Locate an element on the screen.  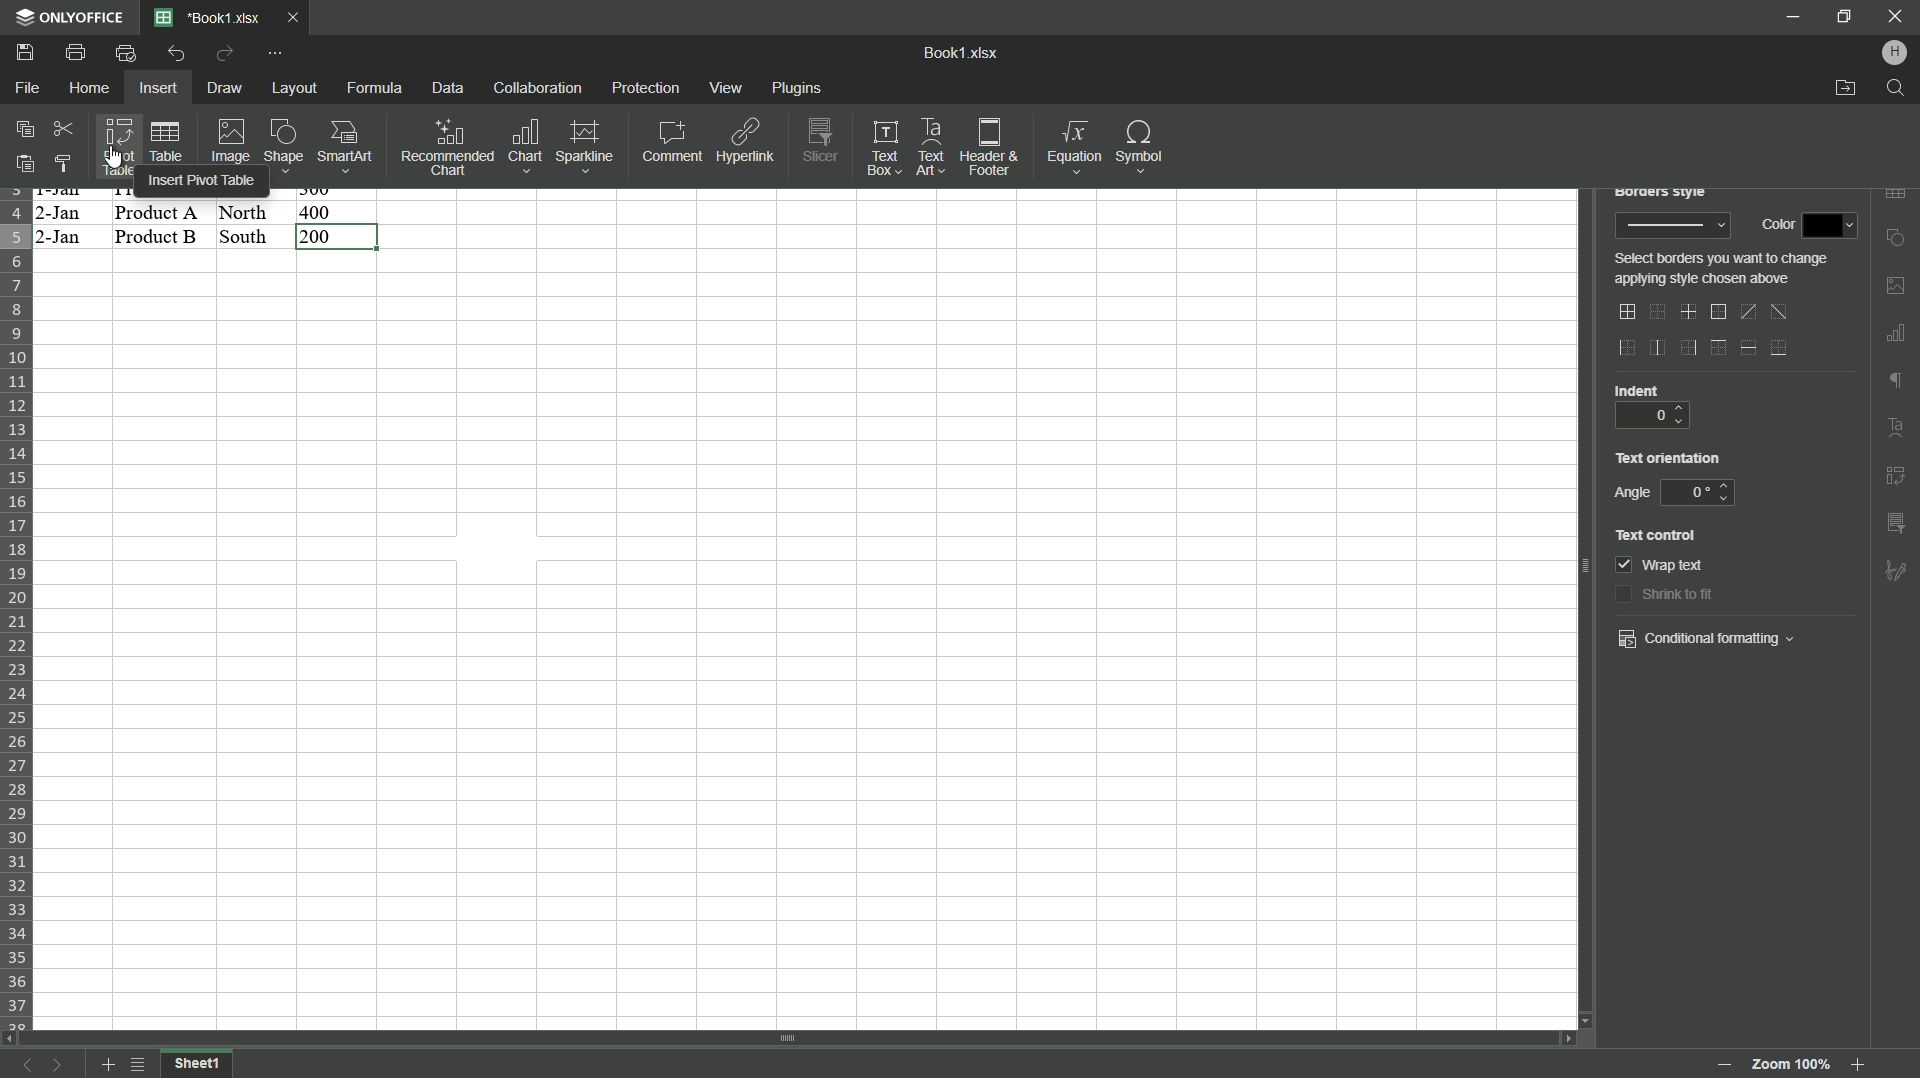
text is located at coordinates (1721, 268).